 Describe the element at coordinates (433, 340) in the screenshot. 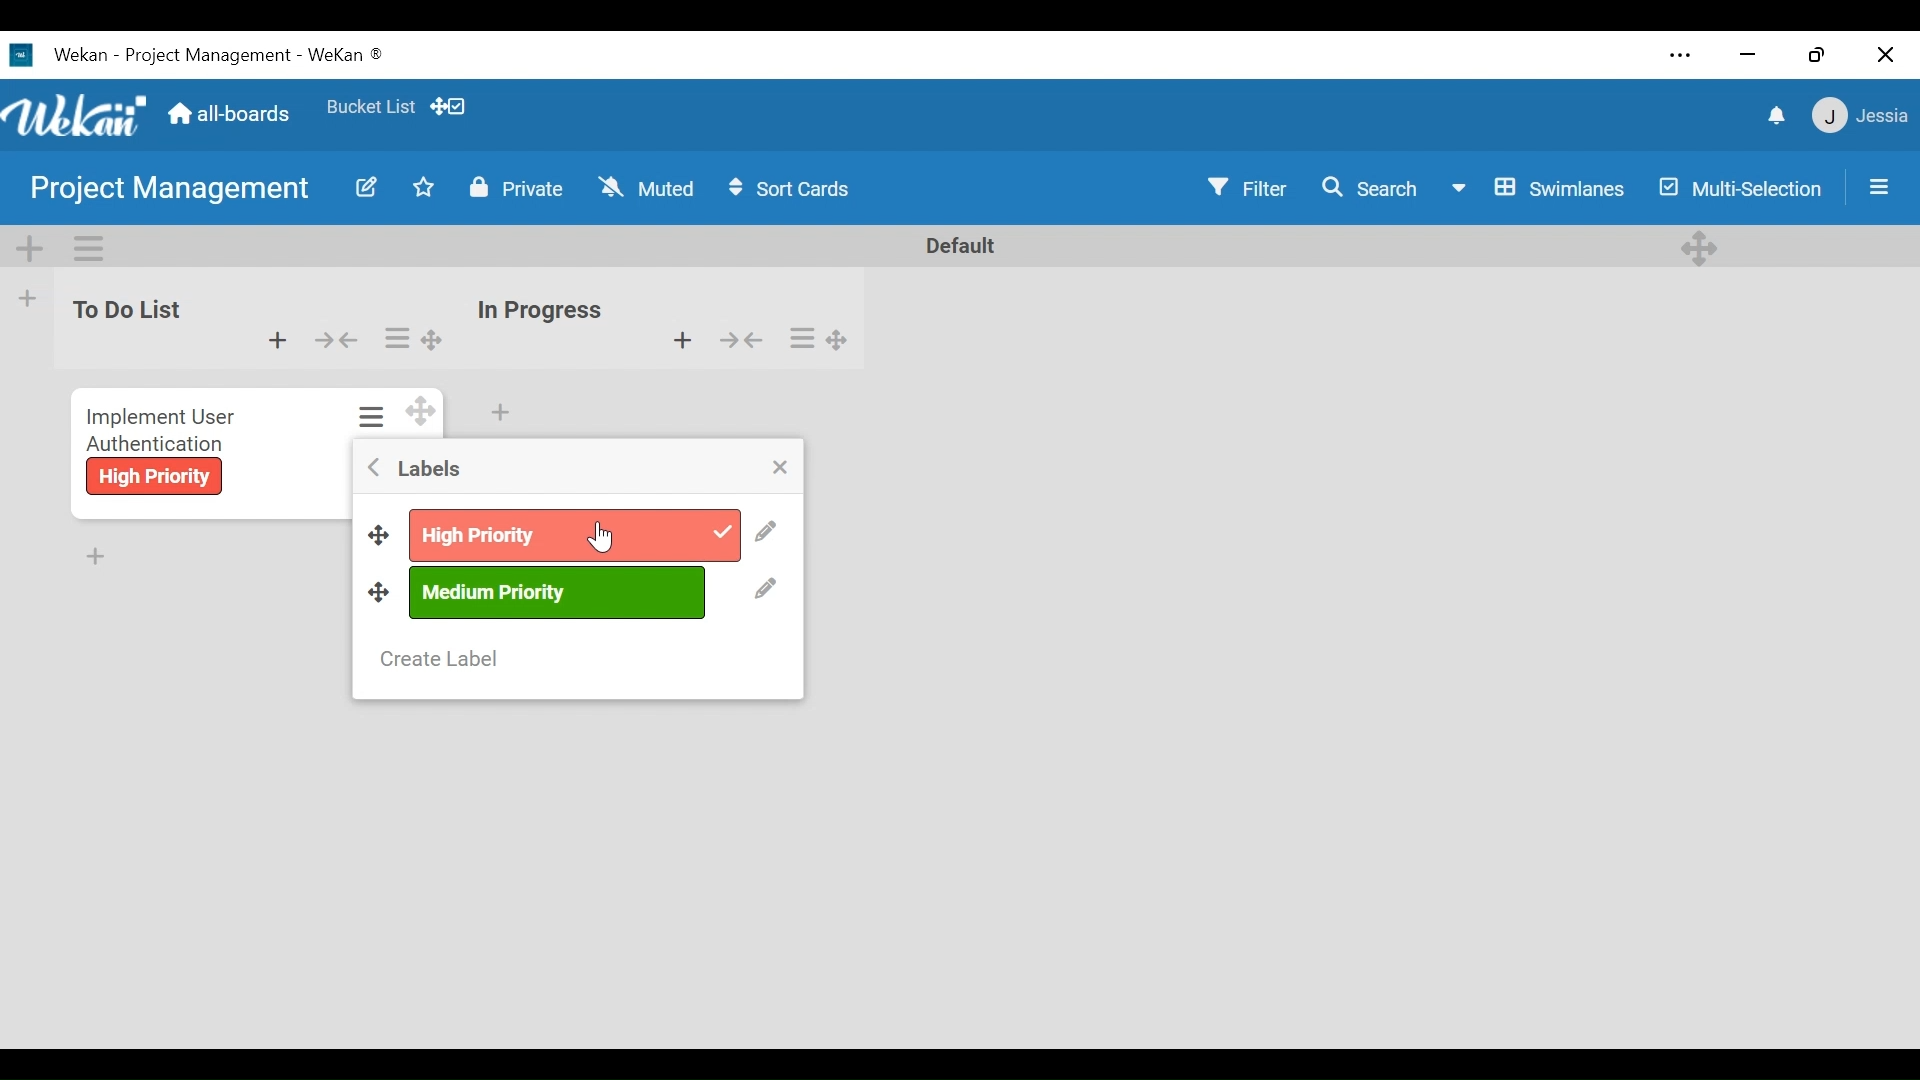

I see `desktop drag handles` at that location.